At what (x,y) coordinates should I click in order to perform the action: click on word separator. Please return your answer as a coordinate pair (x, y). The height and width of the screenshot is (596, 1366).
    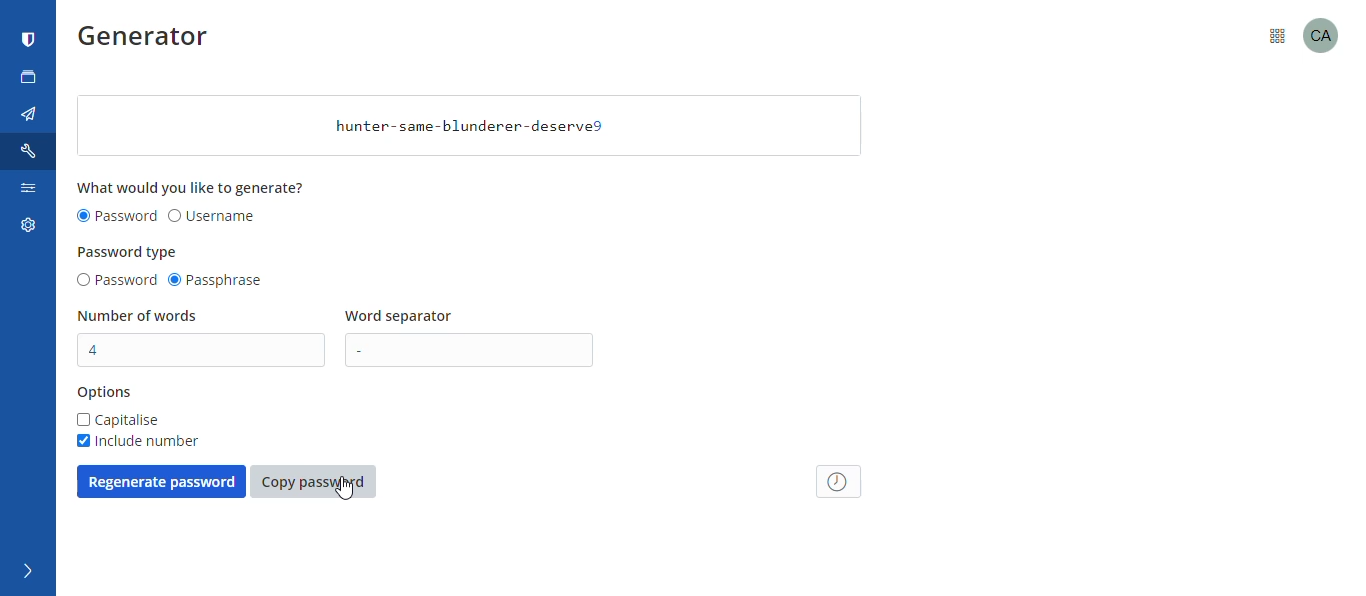
    Looking at the image, I should click on (402, 317).